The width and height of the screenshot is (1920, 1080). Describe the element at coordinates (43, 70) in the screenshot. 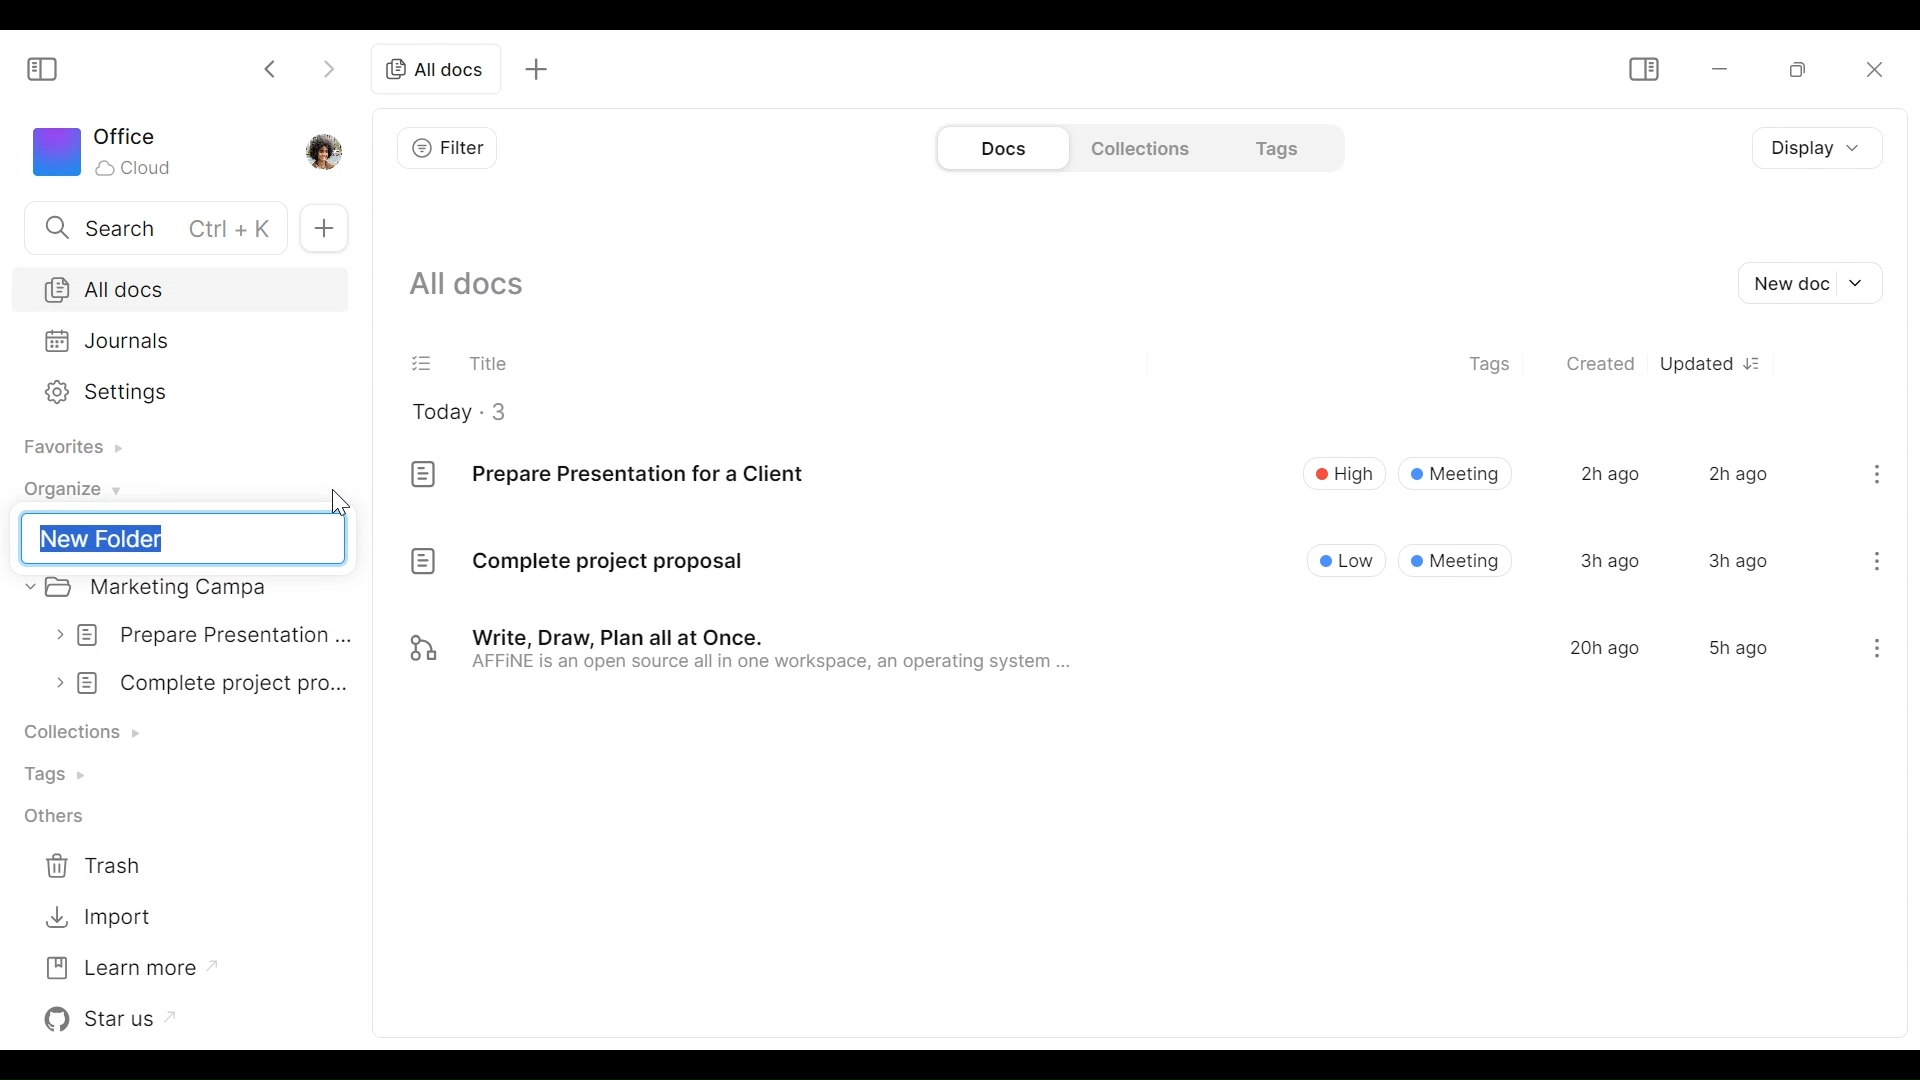

I see `Show/Hide Sidebar` at that location.